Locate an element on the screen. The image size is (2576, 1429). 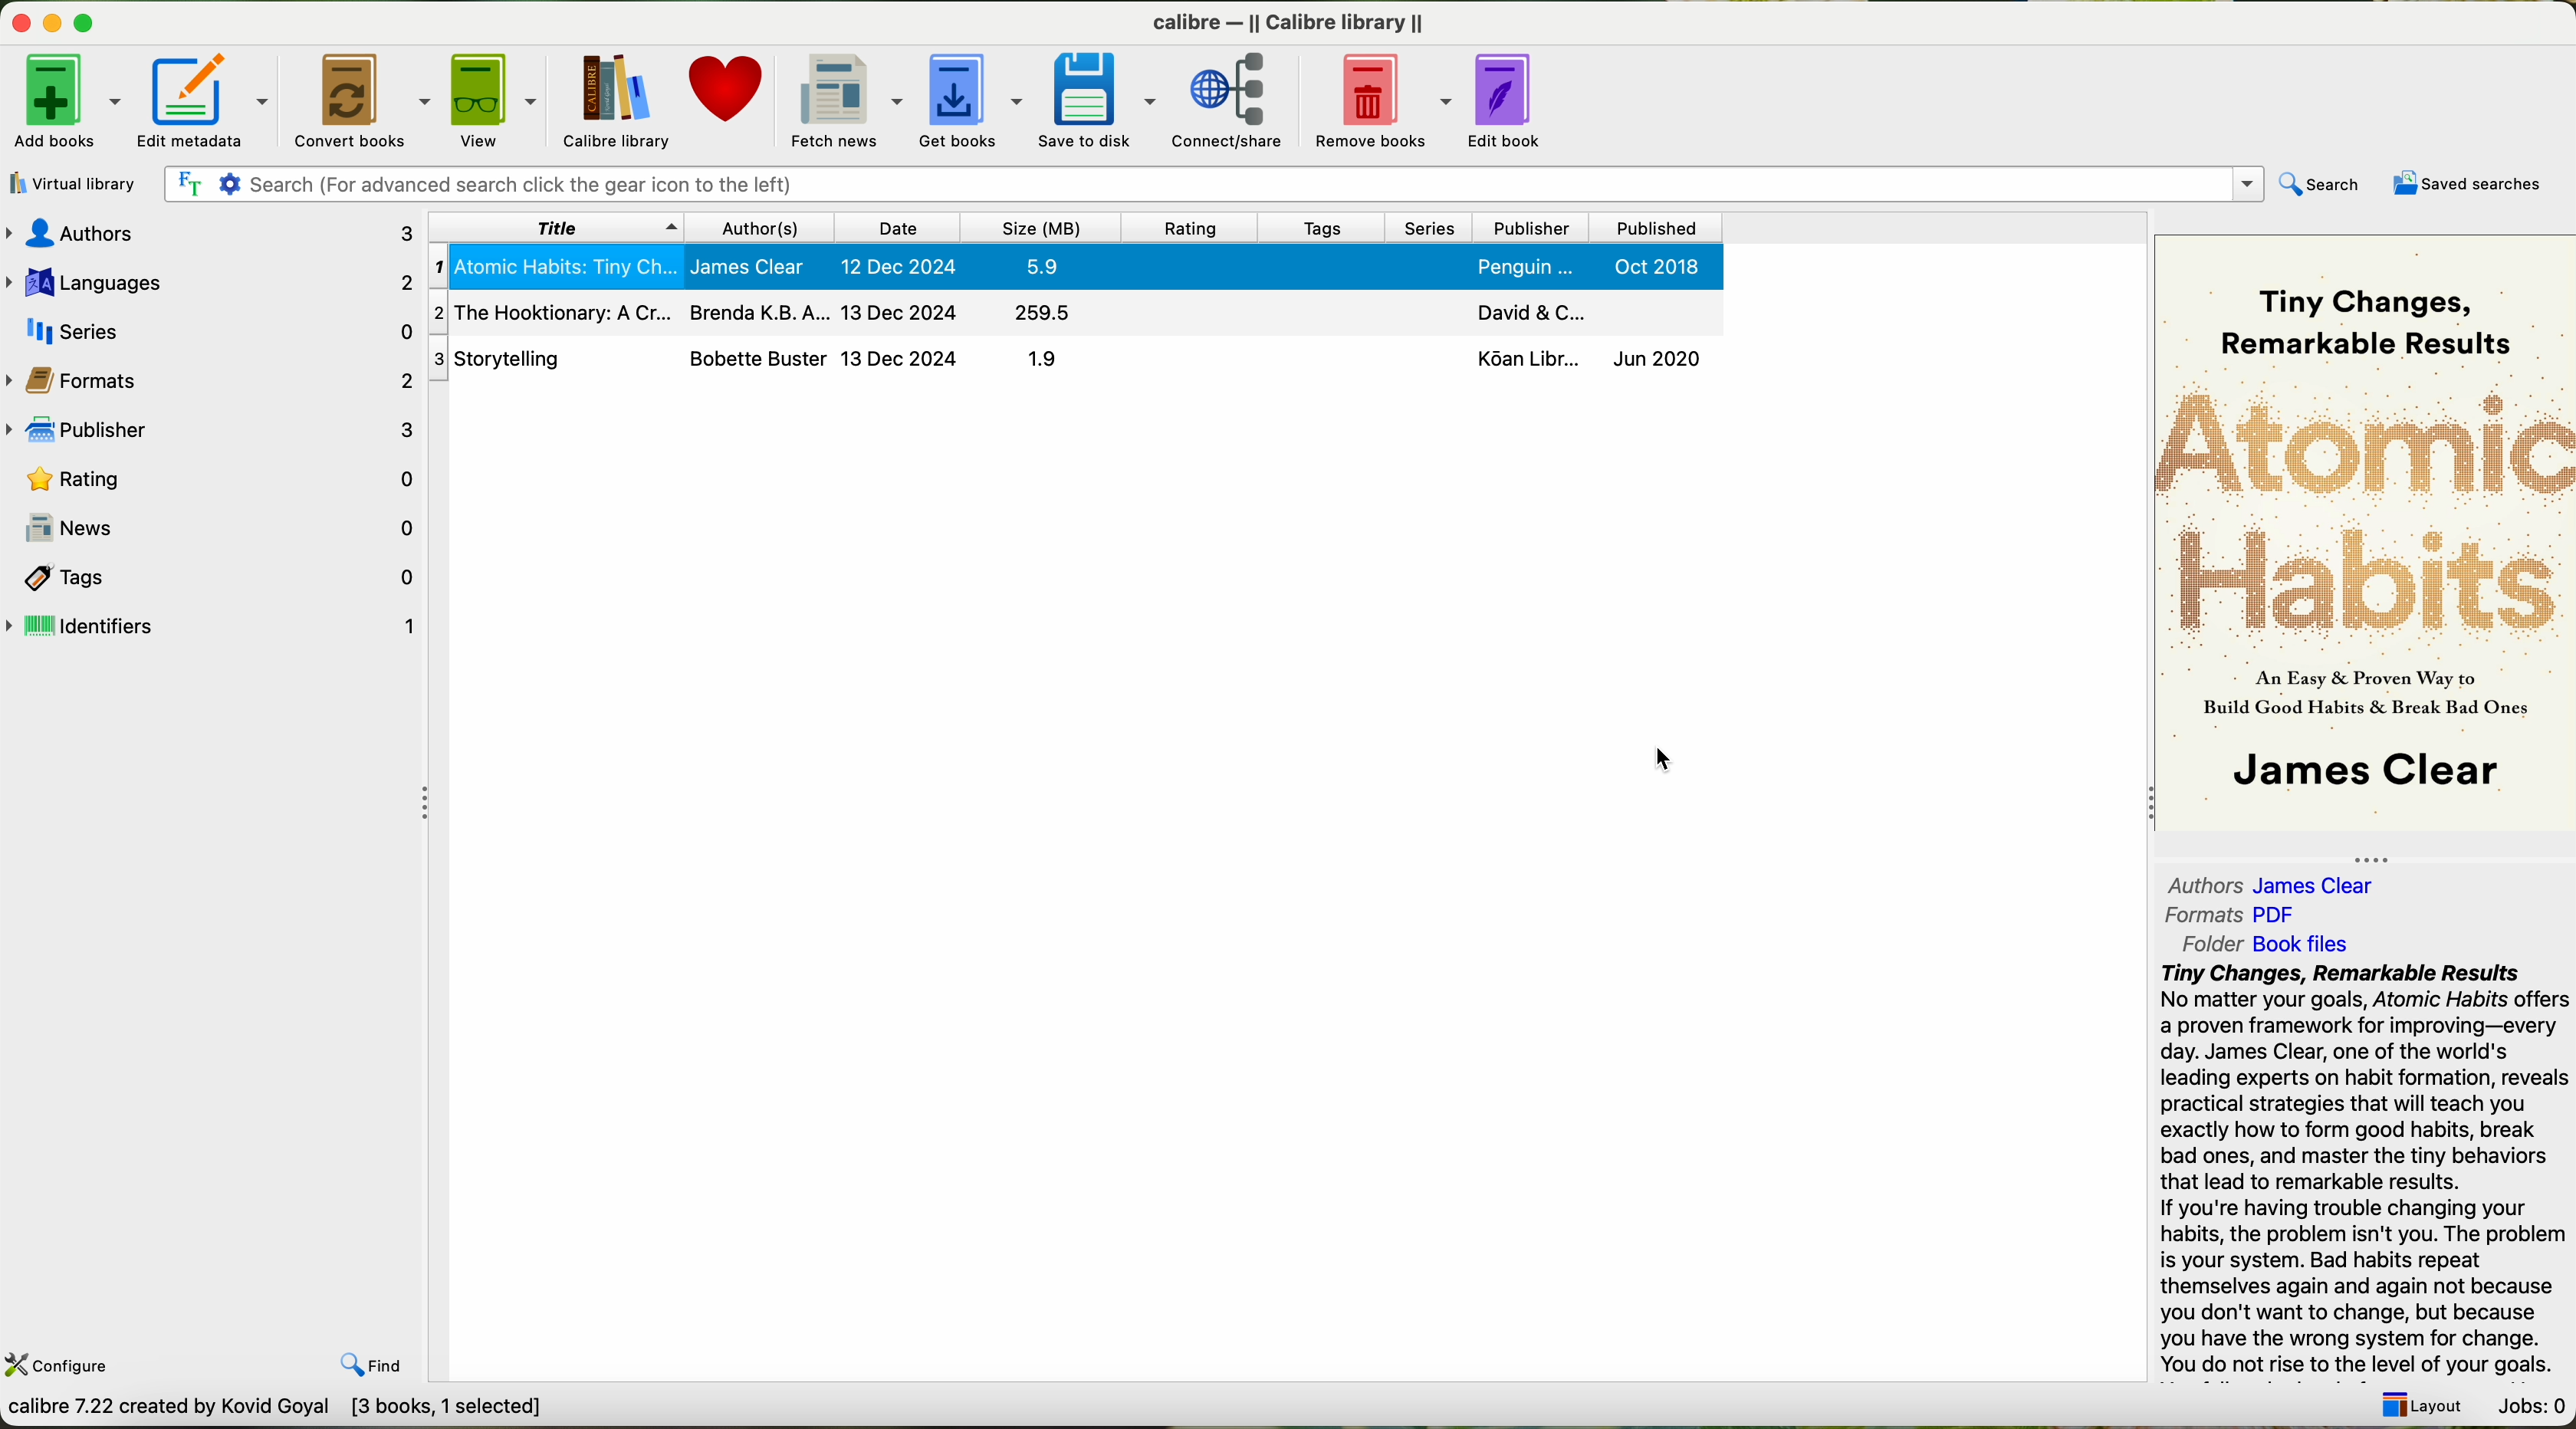
edit metadata is located at coordinates (204, 99).